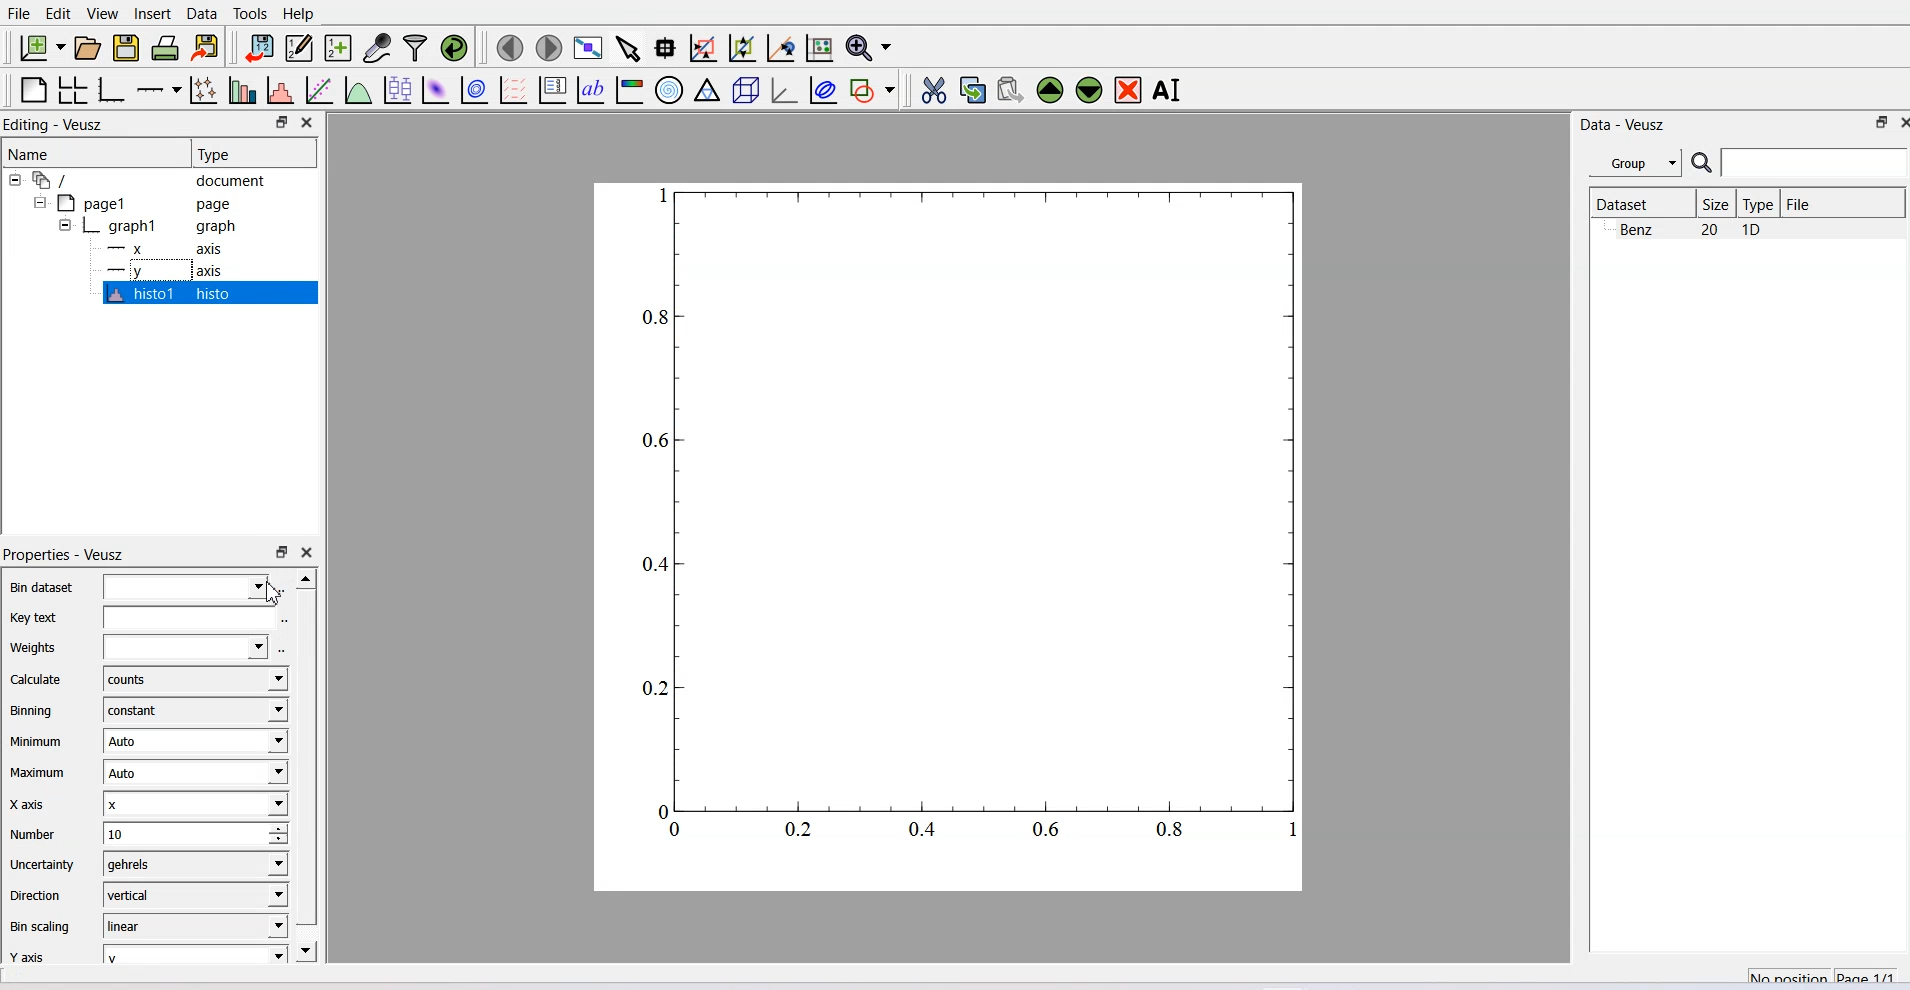  What do you see at coordinates (1800, 162) in the screenshot?
I see `Search Bar` at bounding box center [1800, 162].